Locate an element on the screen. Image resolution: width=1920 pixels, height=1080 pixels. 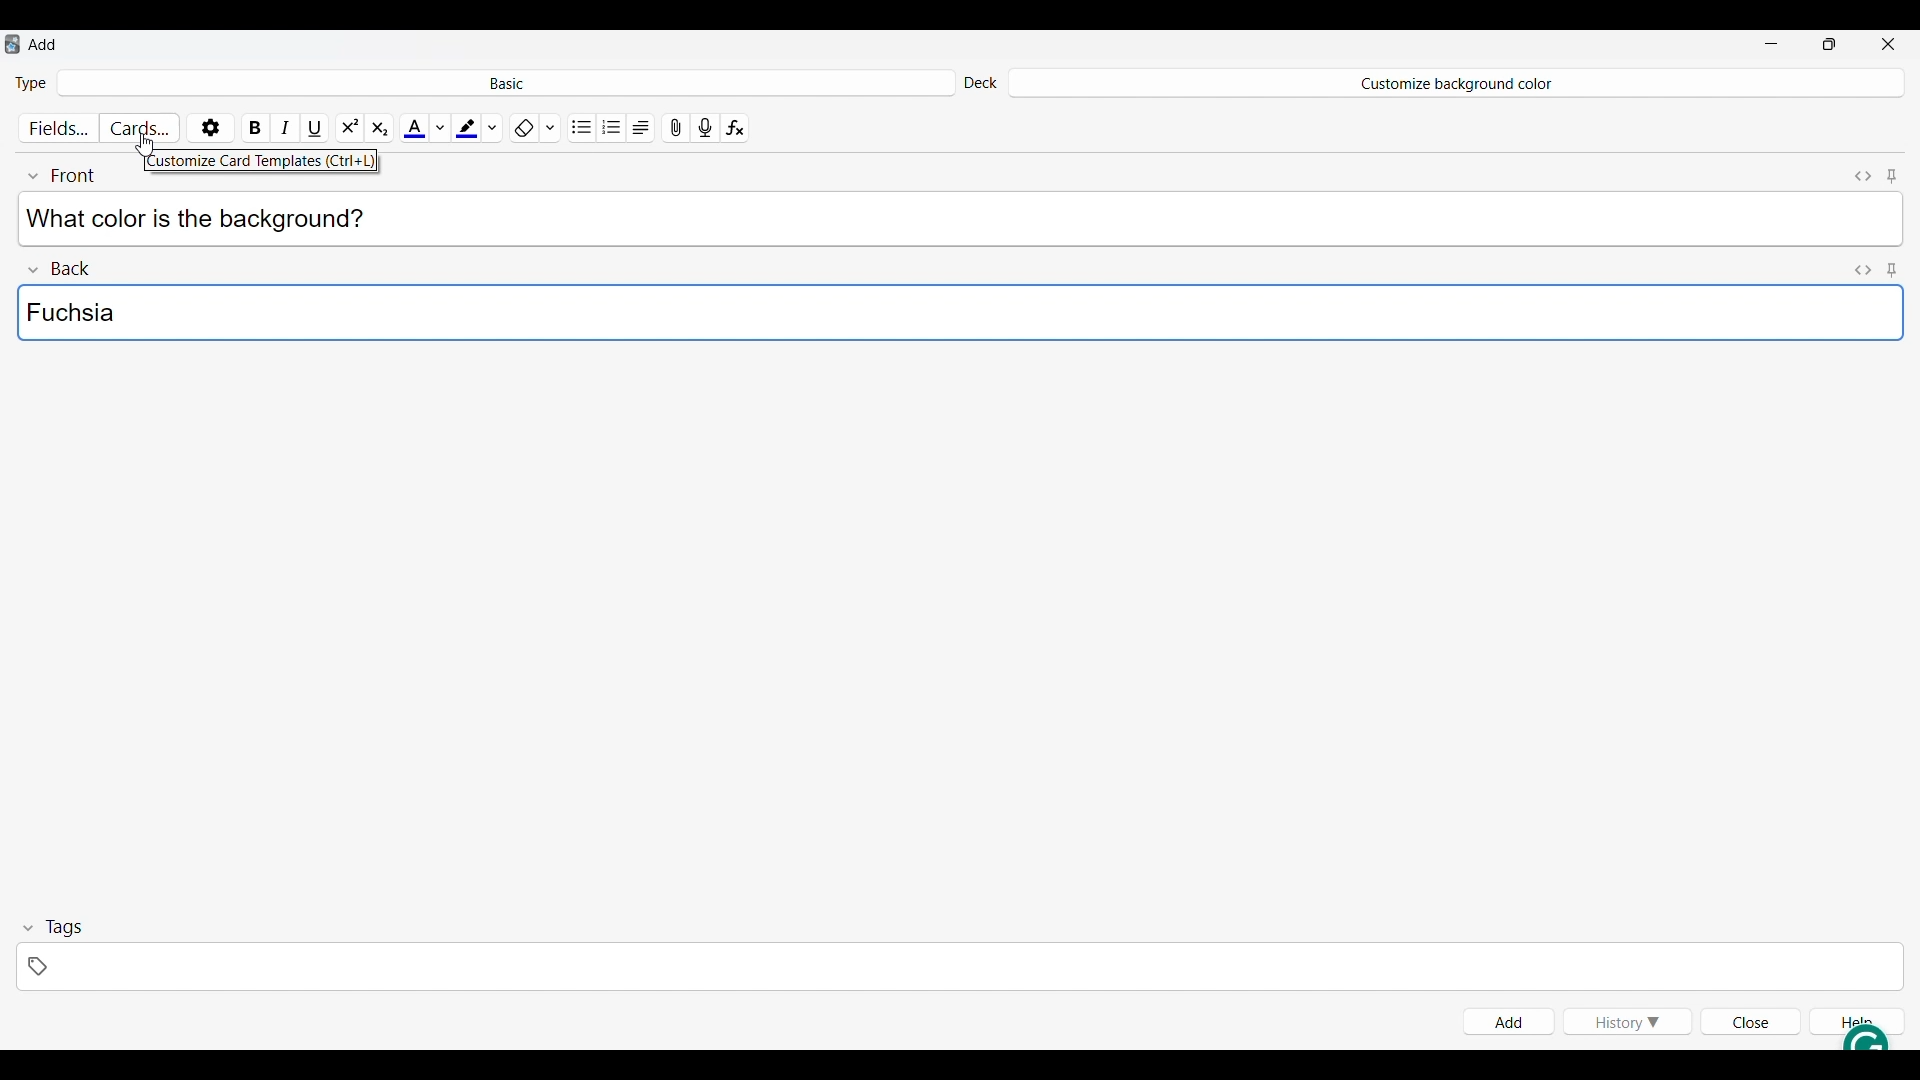
Toggle sticky  is located at coordinates (1891, 174).